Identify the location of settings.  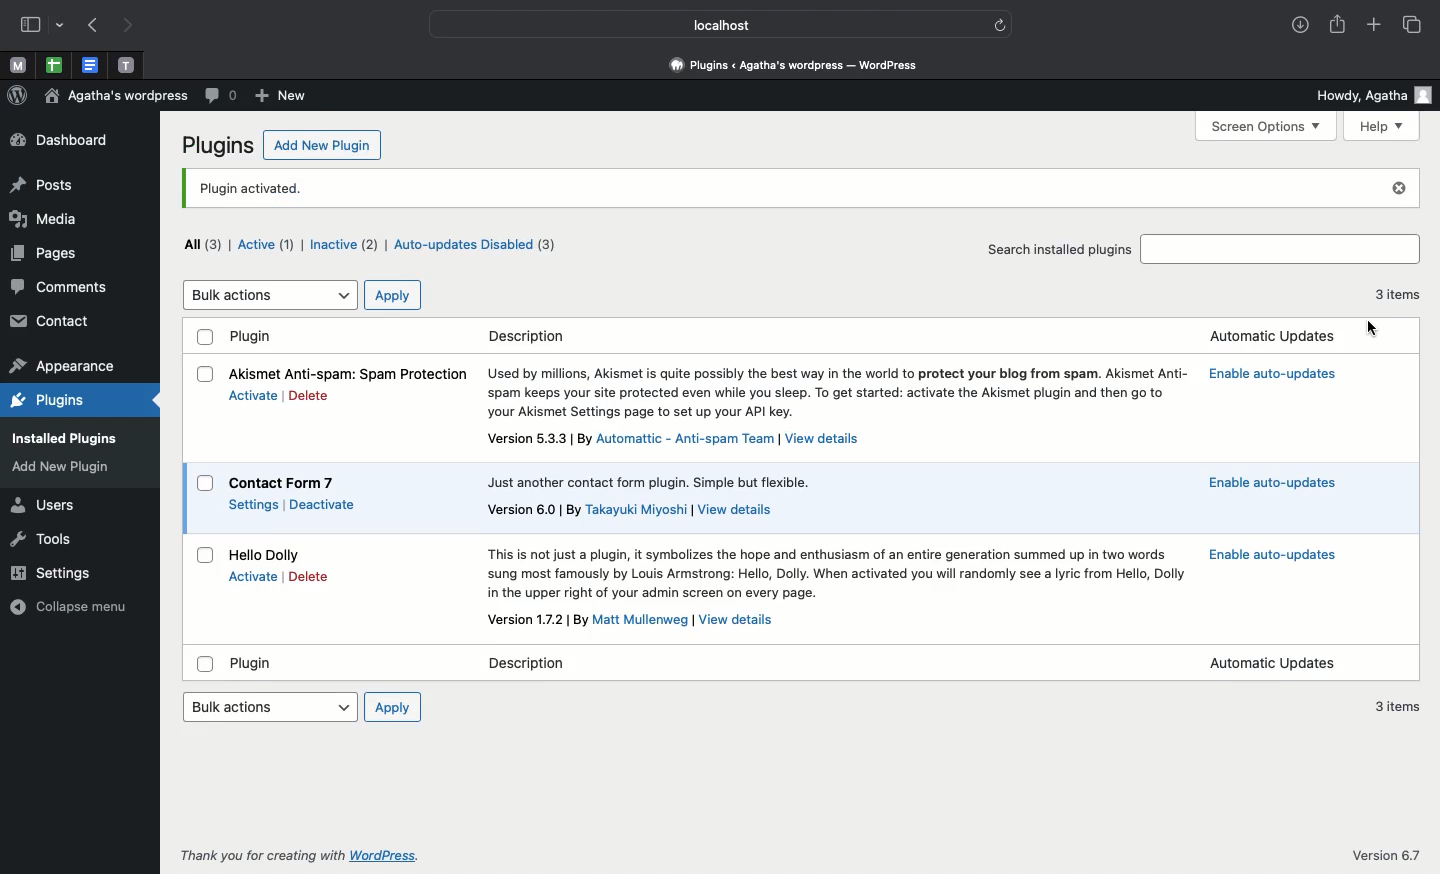
(57, 571).